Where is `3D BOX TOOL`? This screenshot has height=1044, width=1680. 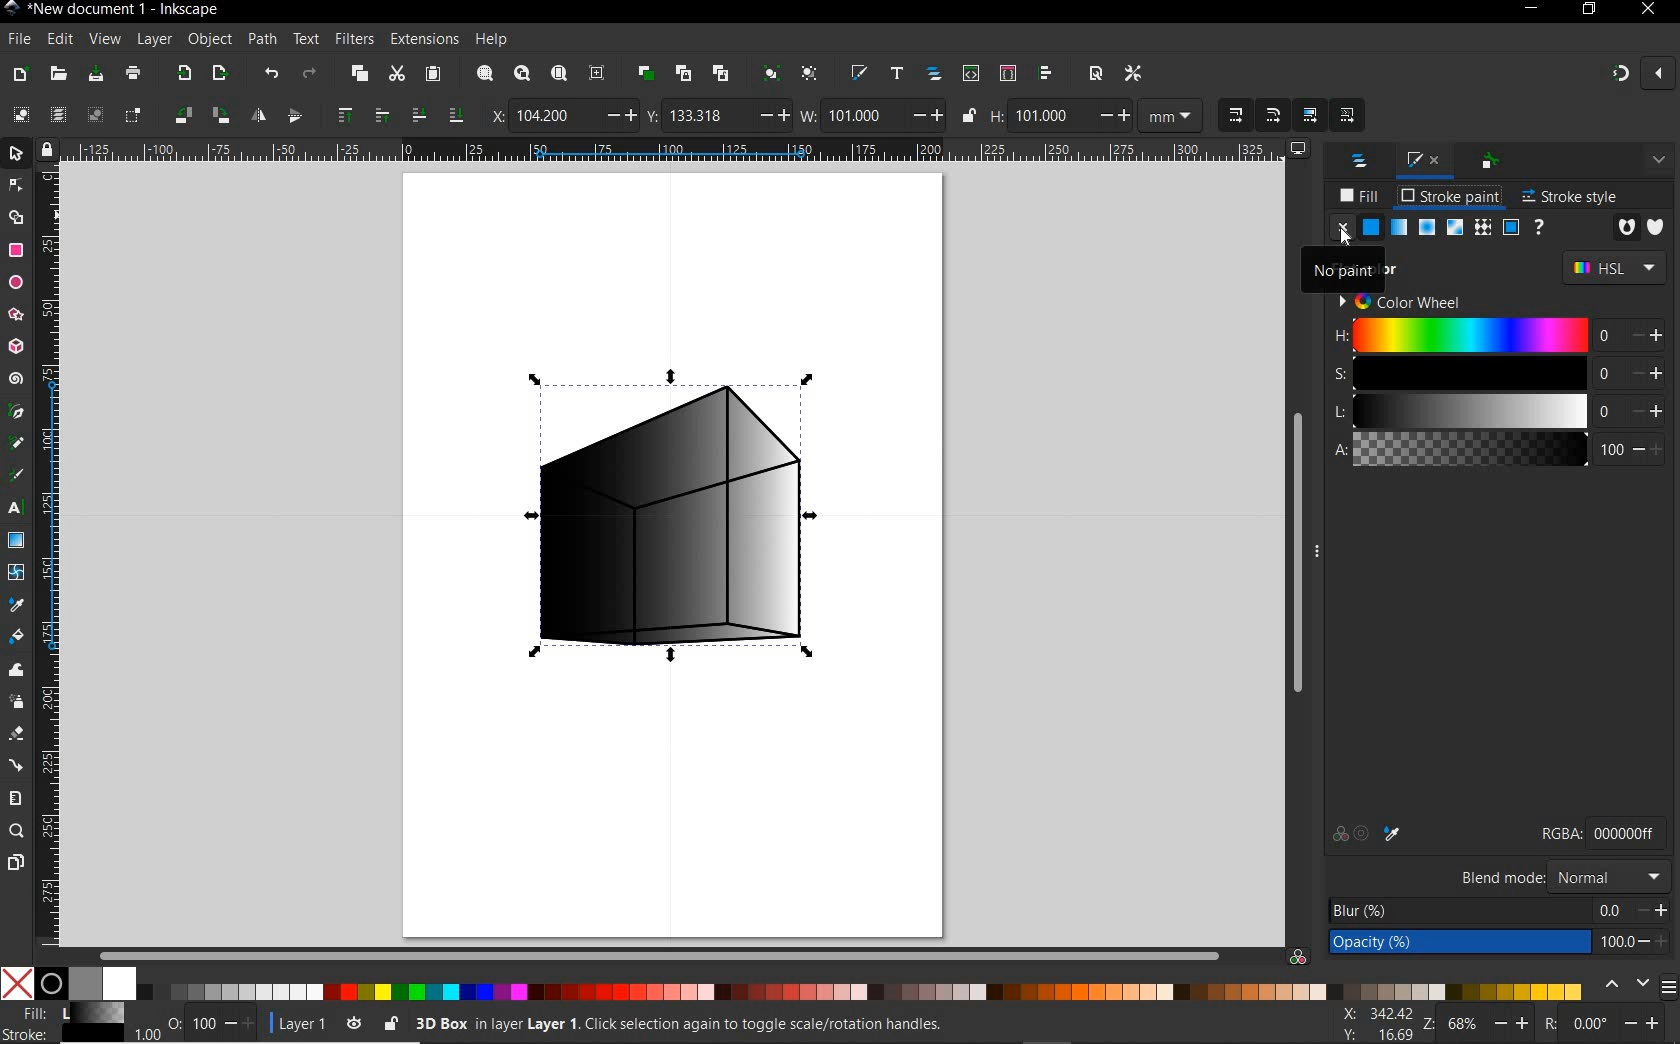
3D BOX TOOL is located at coordinates (15, 345).